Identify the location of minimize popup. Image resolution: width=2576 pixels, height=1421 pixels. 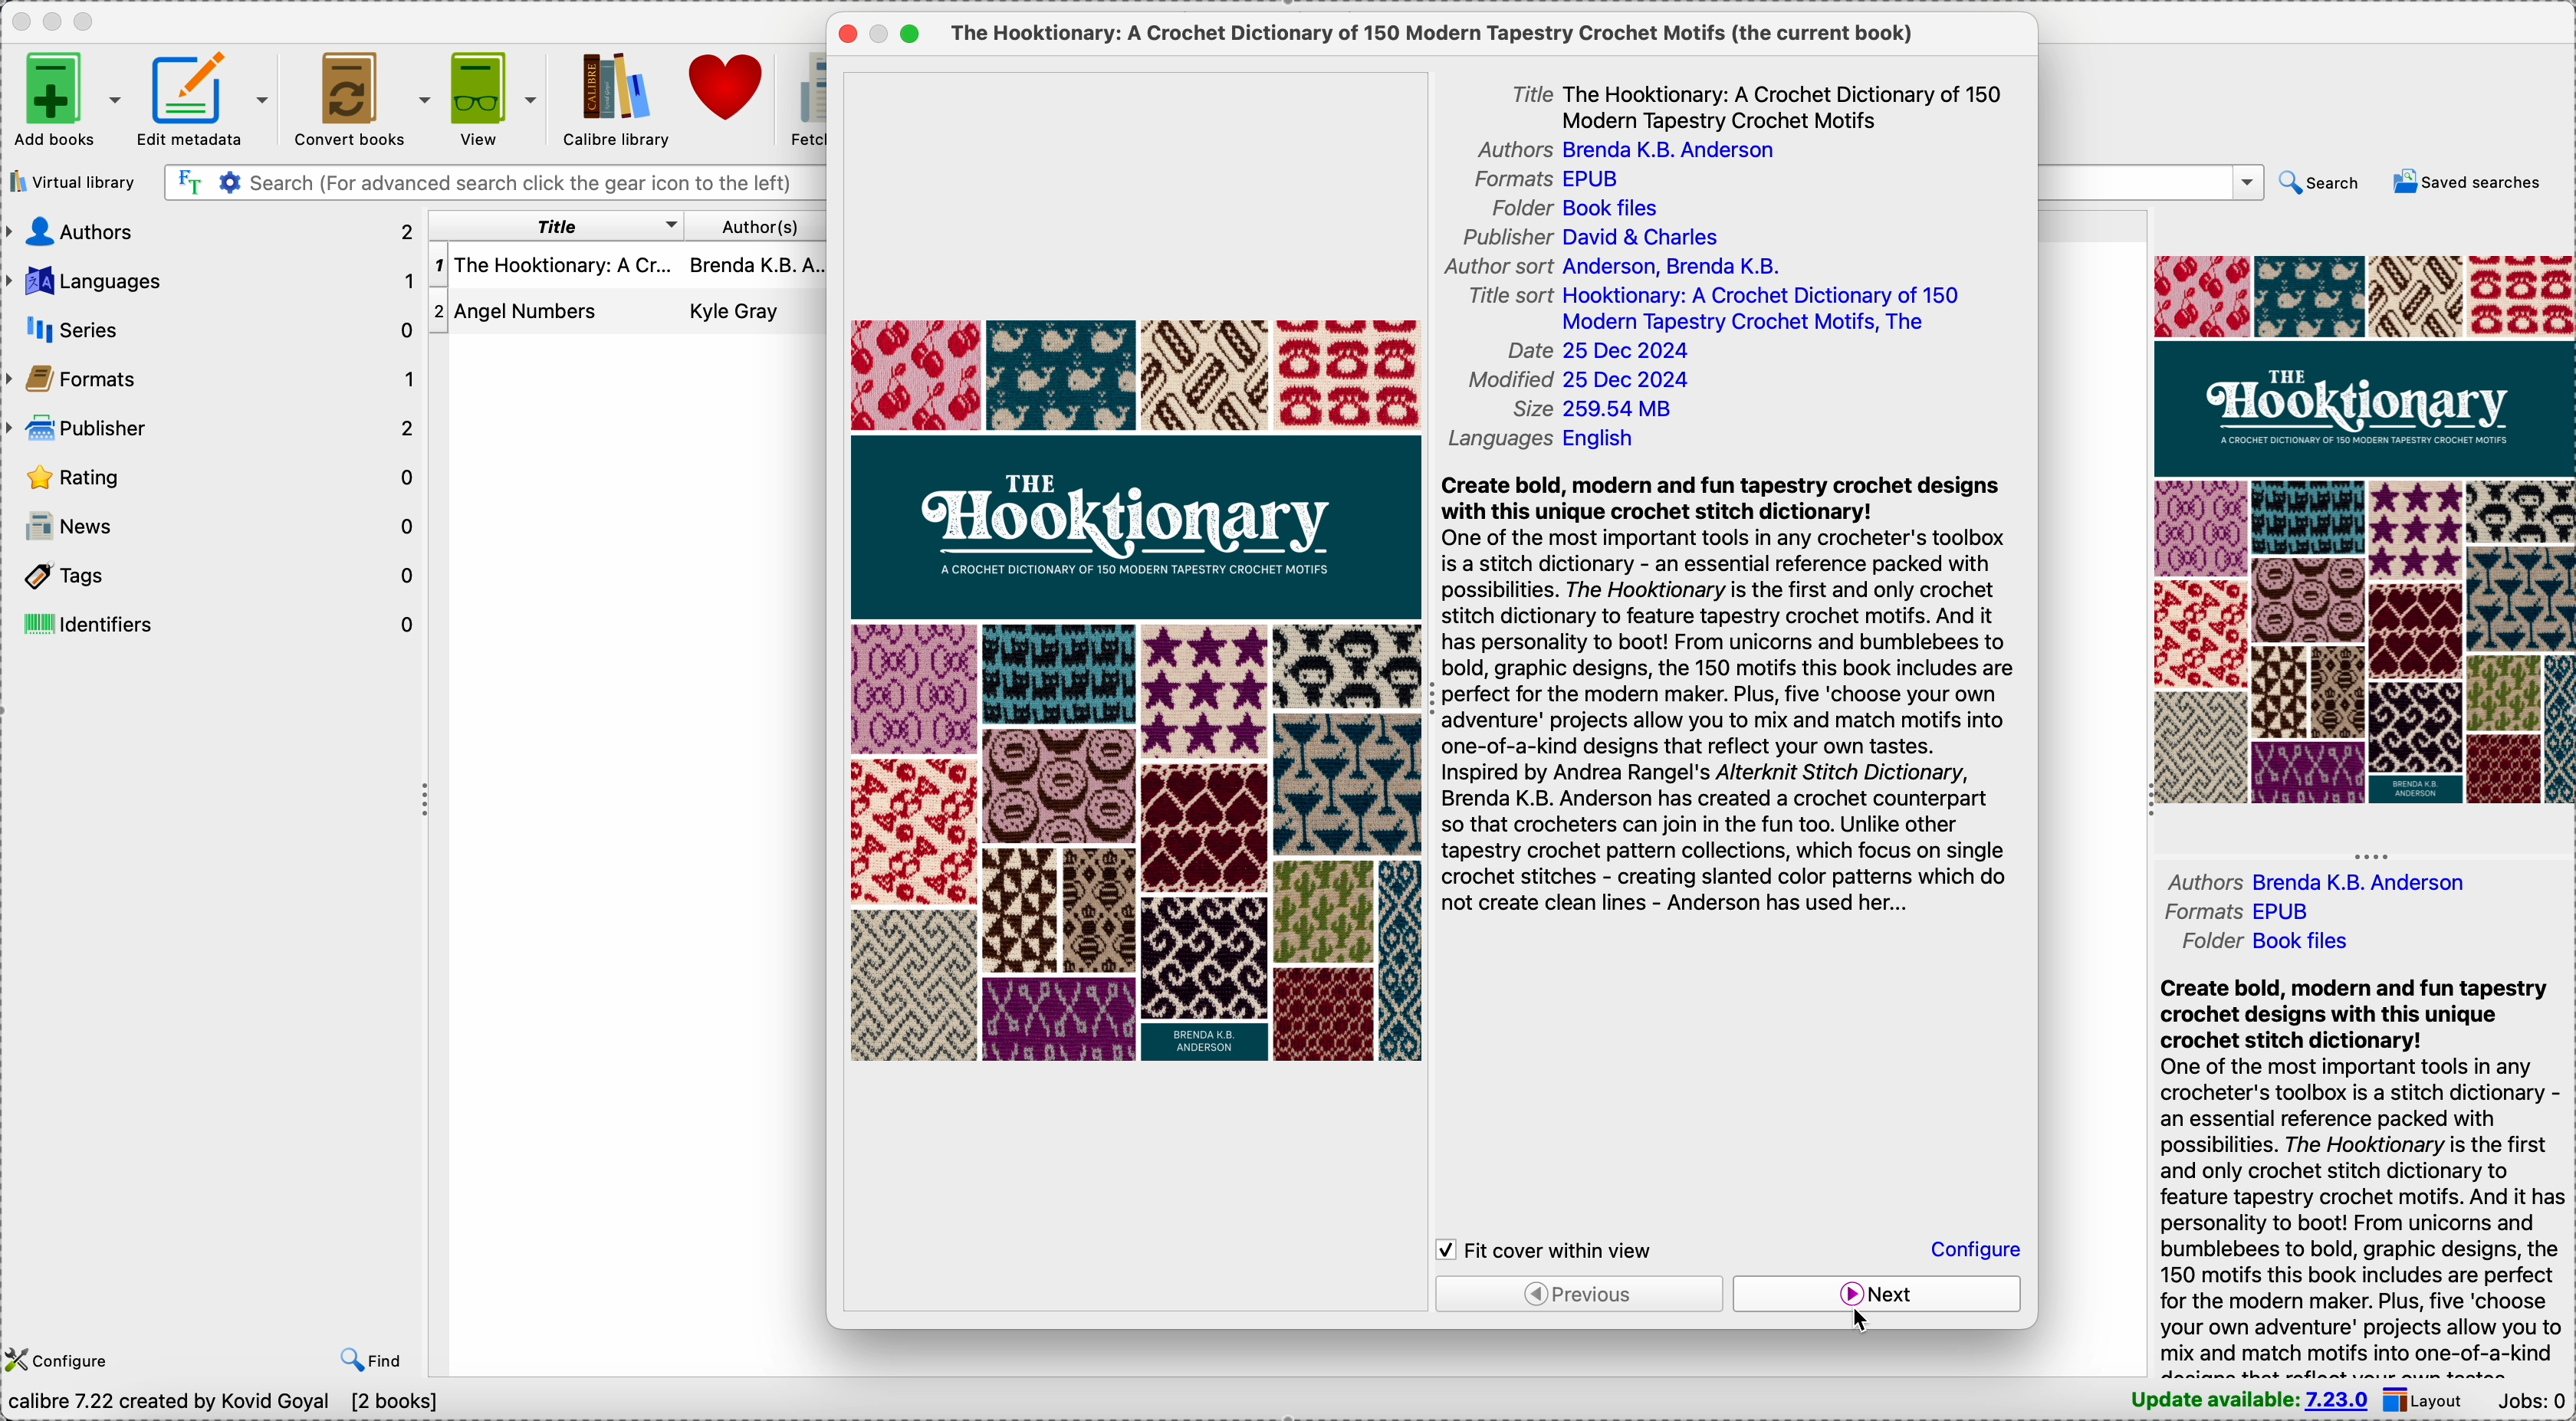
(881, 35).